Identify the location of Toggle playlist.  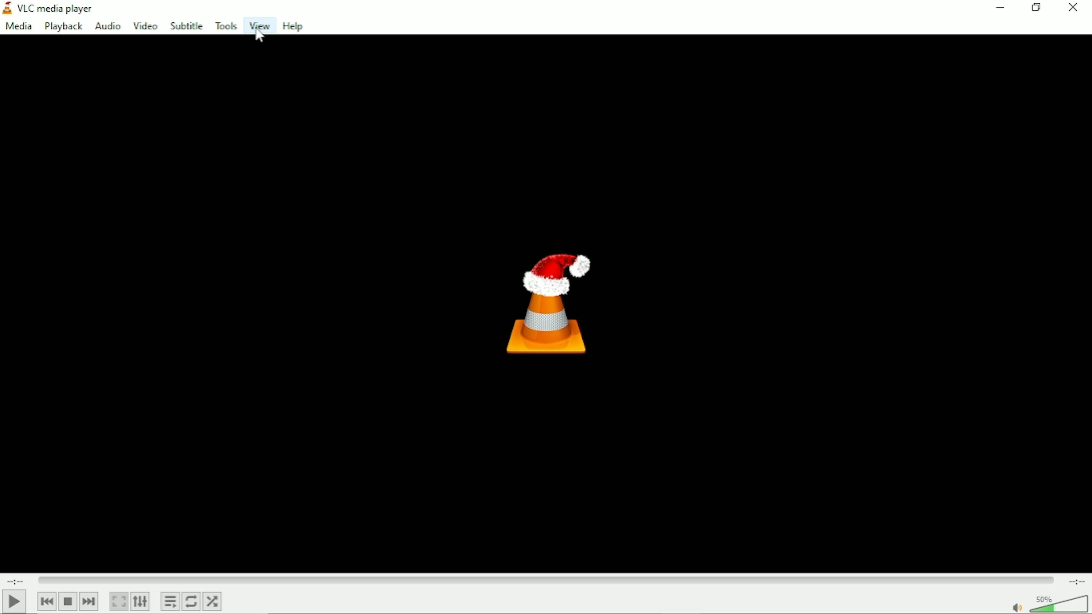
(170, 602).